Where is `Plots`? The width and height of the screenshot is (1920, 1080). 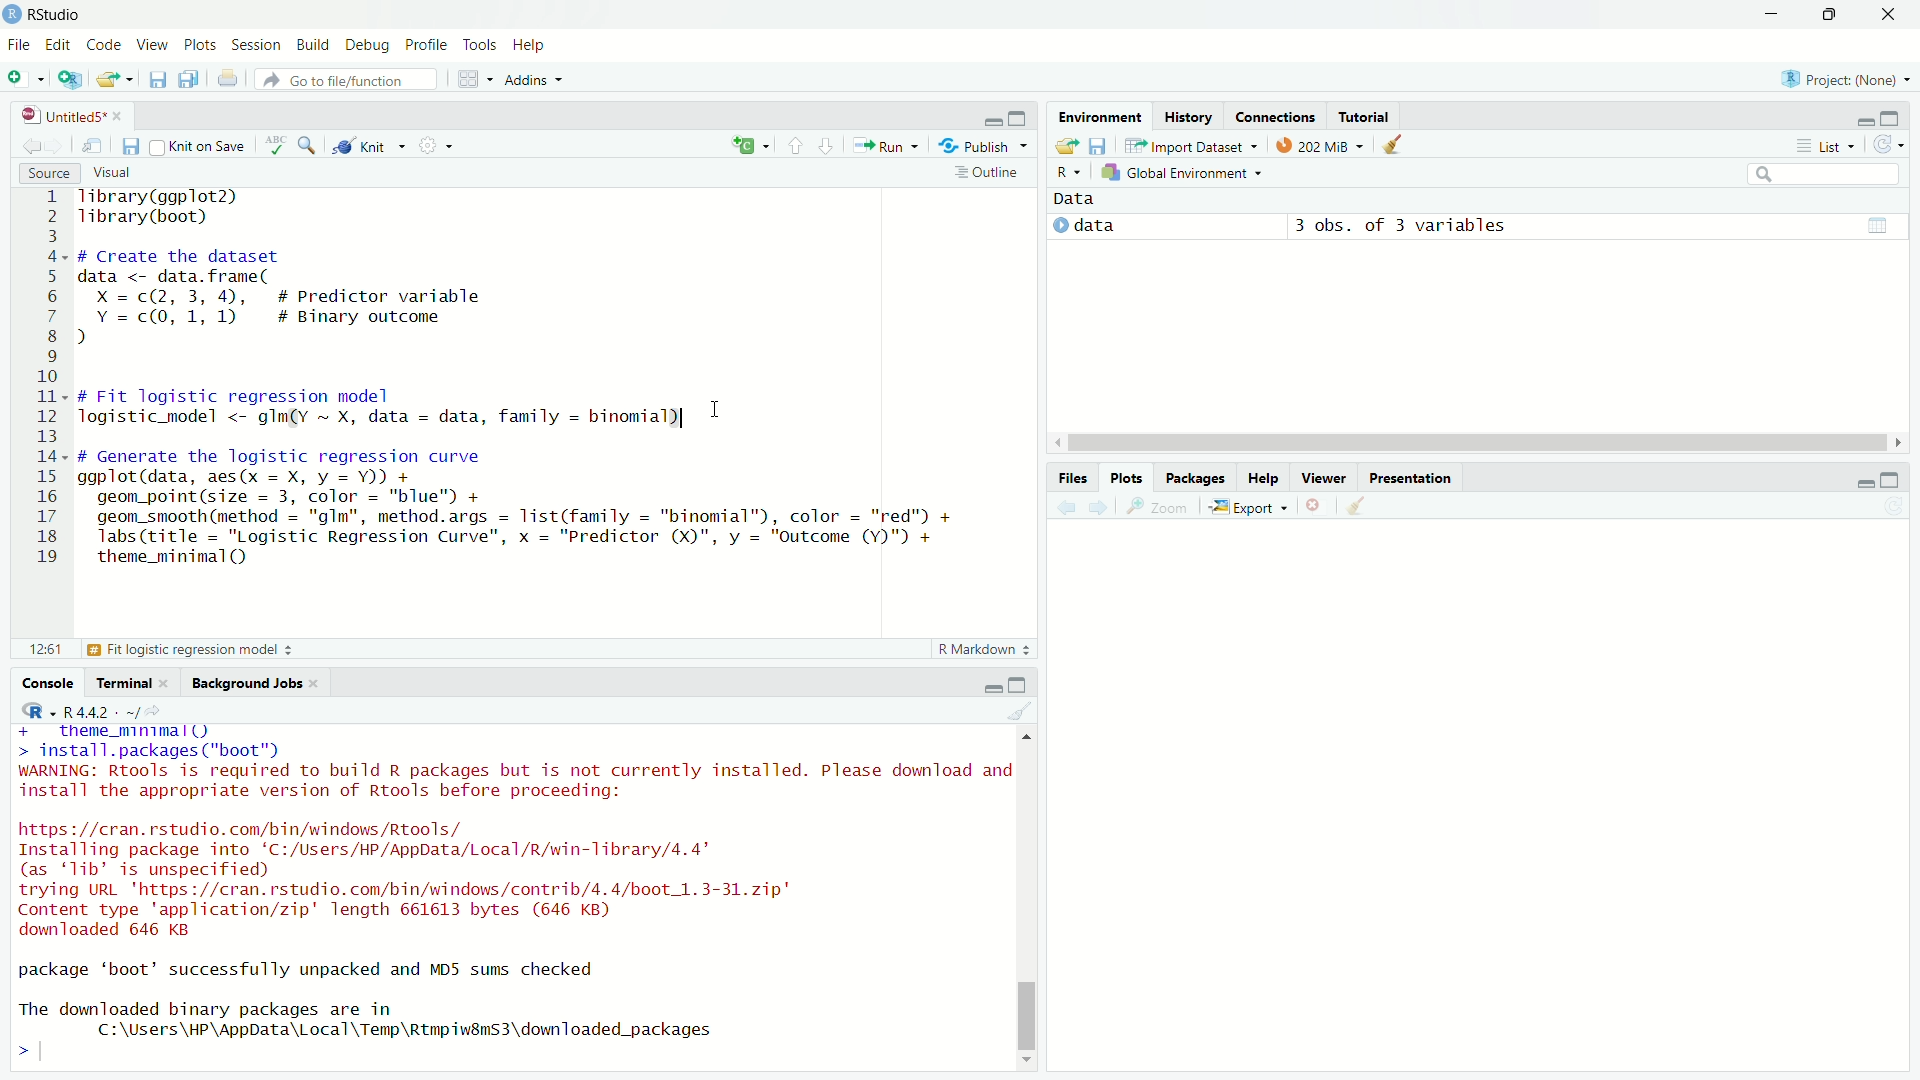 Plots is located at coordinates (199, 44).